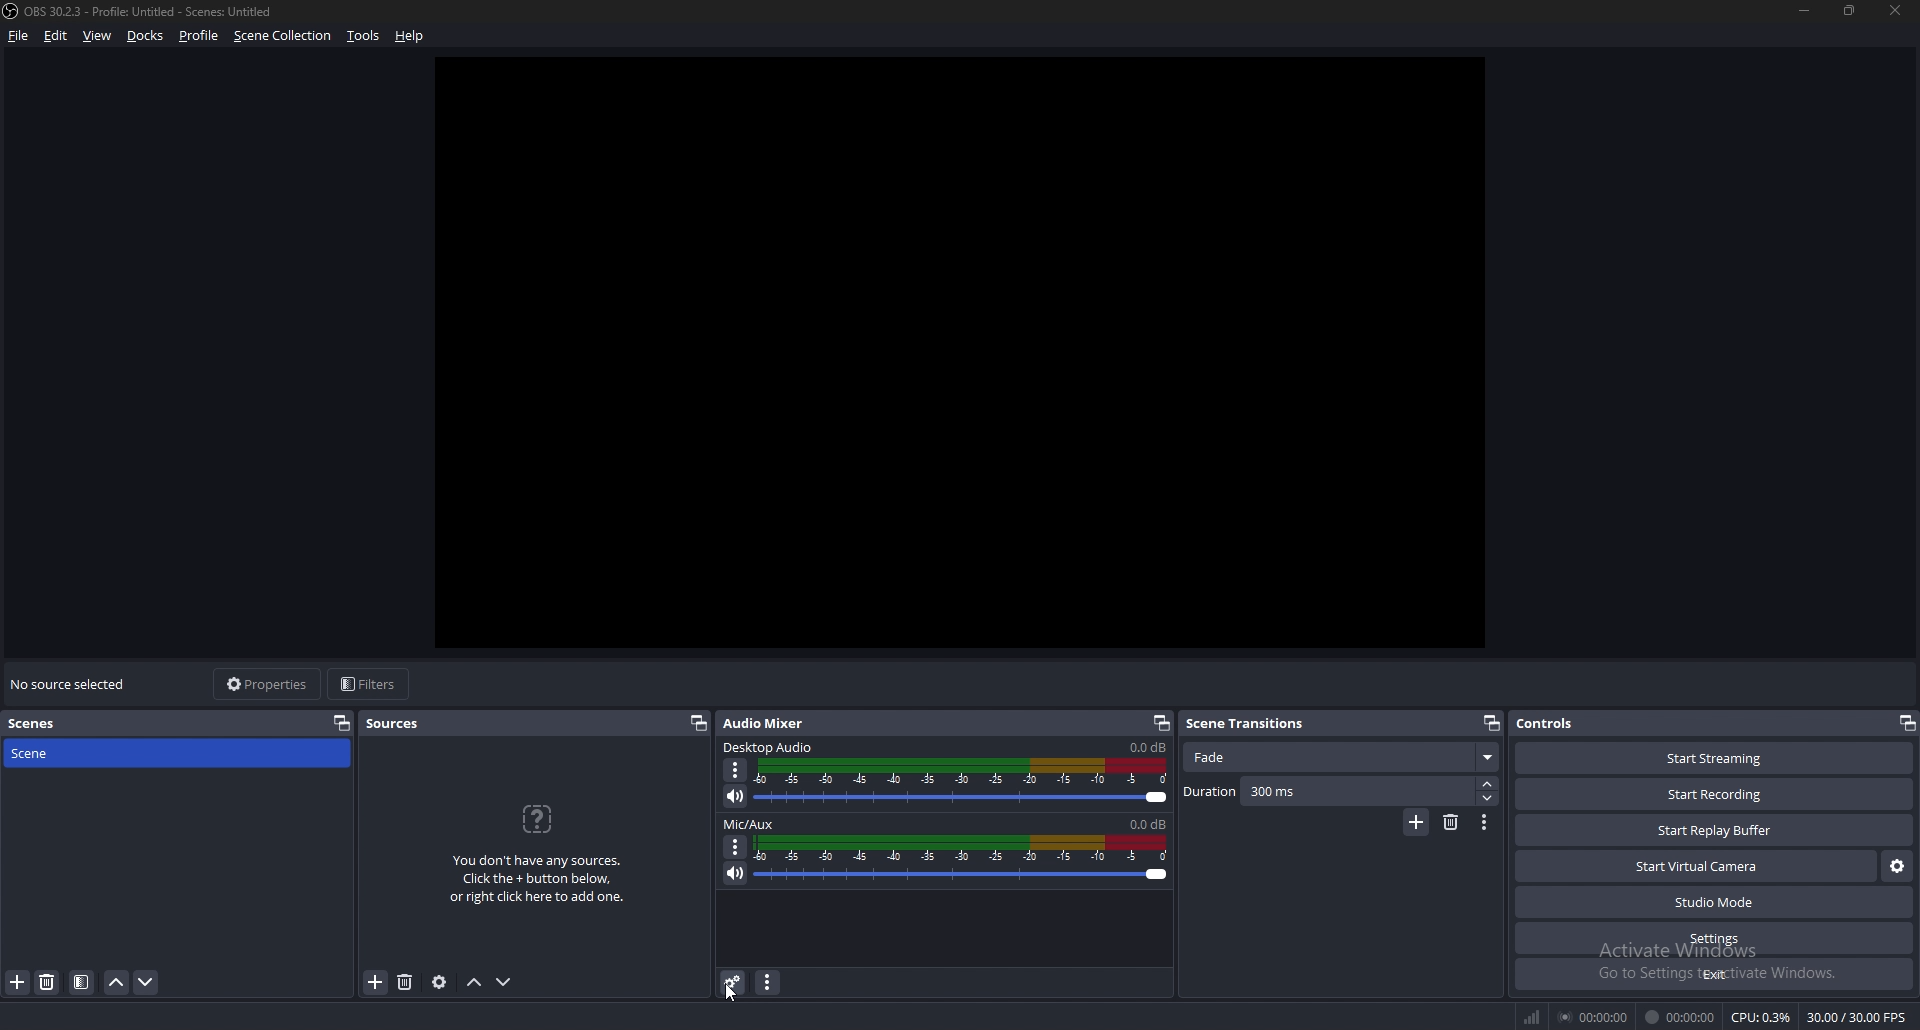  Describe the element at coordinates (735, 847) in the screenshot. I see `options` at that location.